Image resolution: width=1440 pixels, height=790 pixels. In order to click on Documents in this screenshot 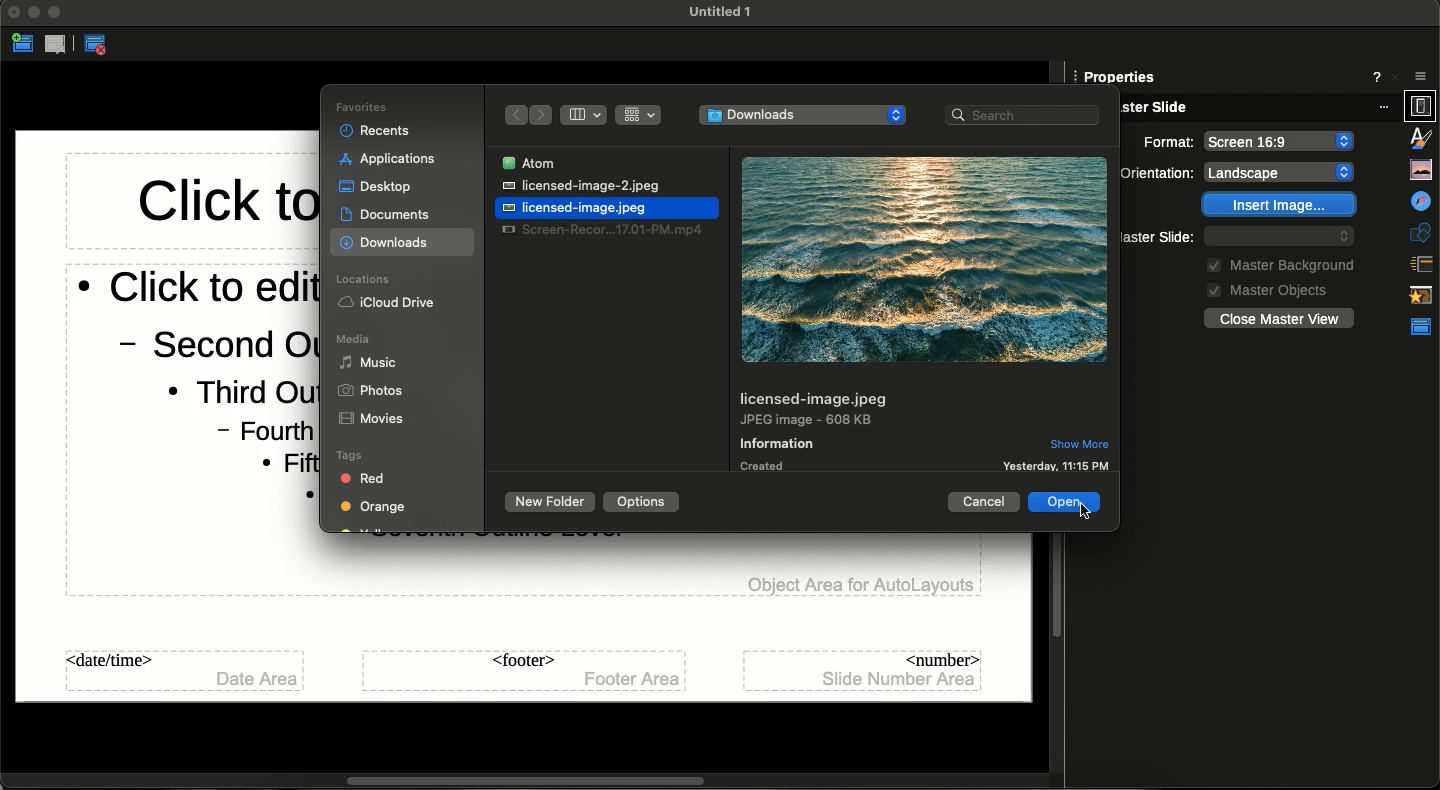, I will do `click(391, 214)`.